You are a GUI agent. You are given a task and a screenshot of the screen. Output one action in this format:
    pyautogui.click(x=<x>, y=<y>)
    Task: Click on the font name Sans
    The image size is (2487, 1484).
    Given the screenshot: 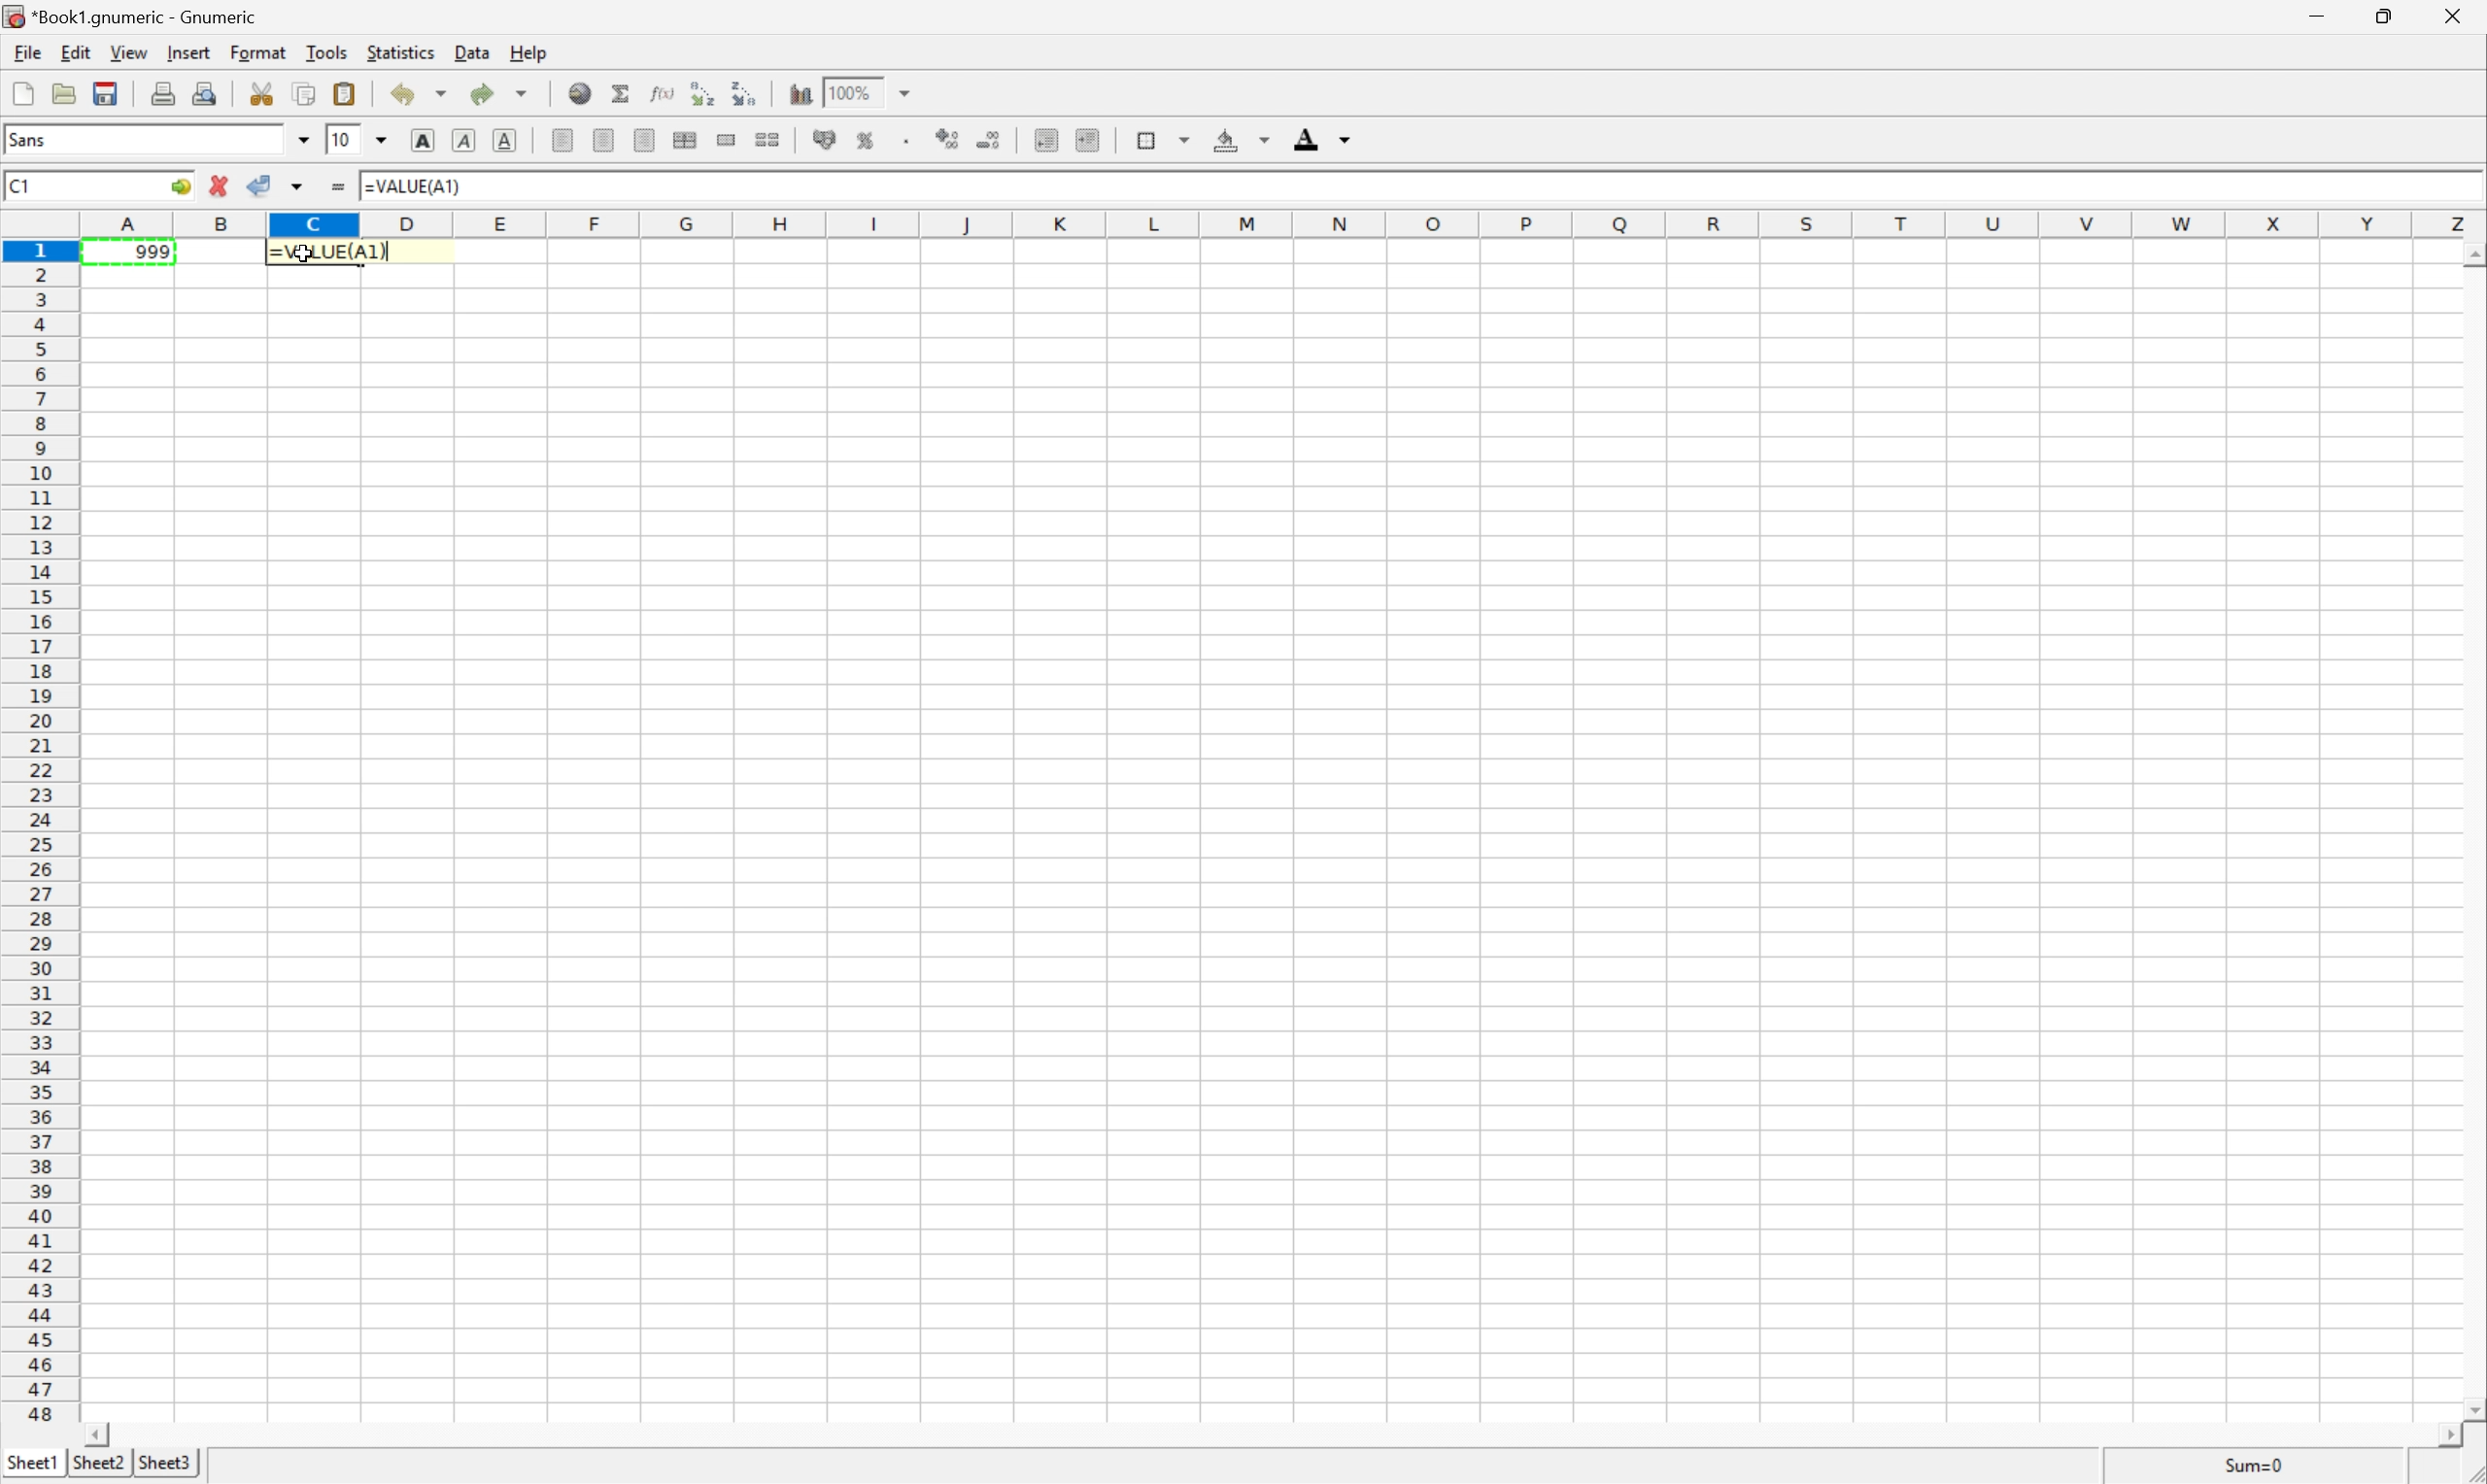 What is the action you would take?
    pyautogui.click(x=162, y=141)
    